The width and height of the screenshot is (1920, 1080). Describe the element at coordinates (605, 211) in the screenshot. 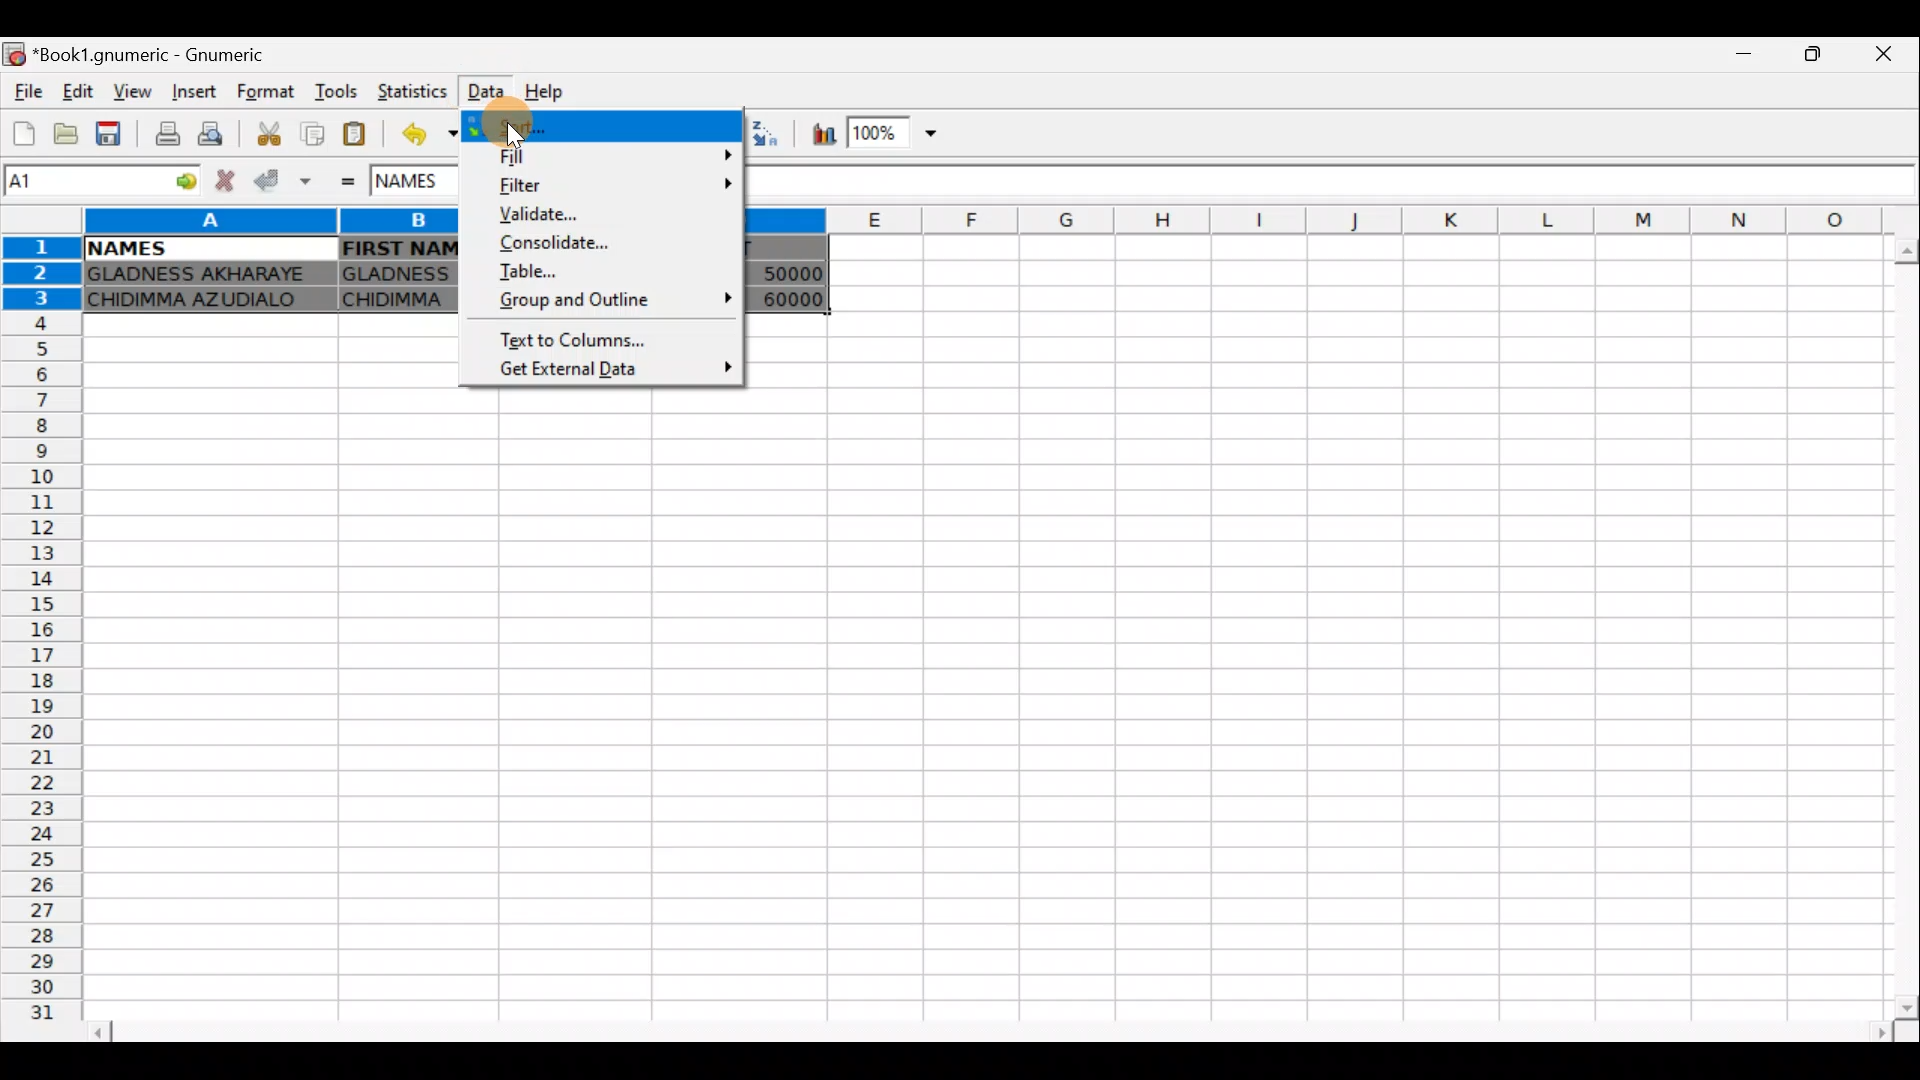

I see `Validate` at that location.